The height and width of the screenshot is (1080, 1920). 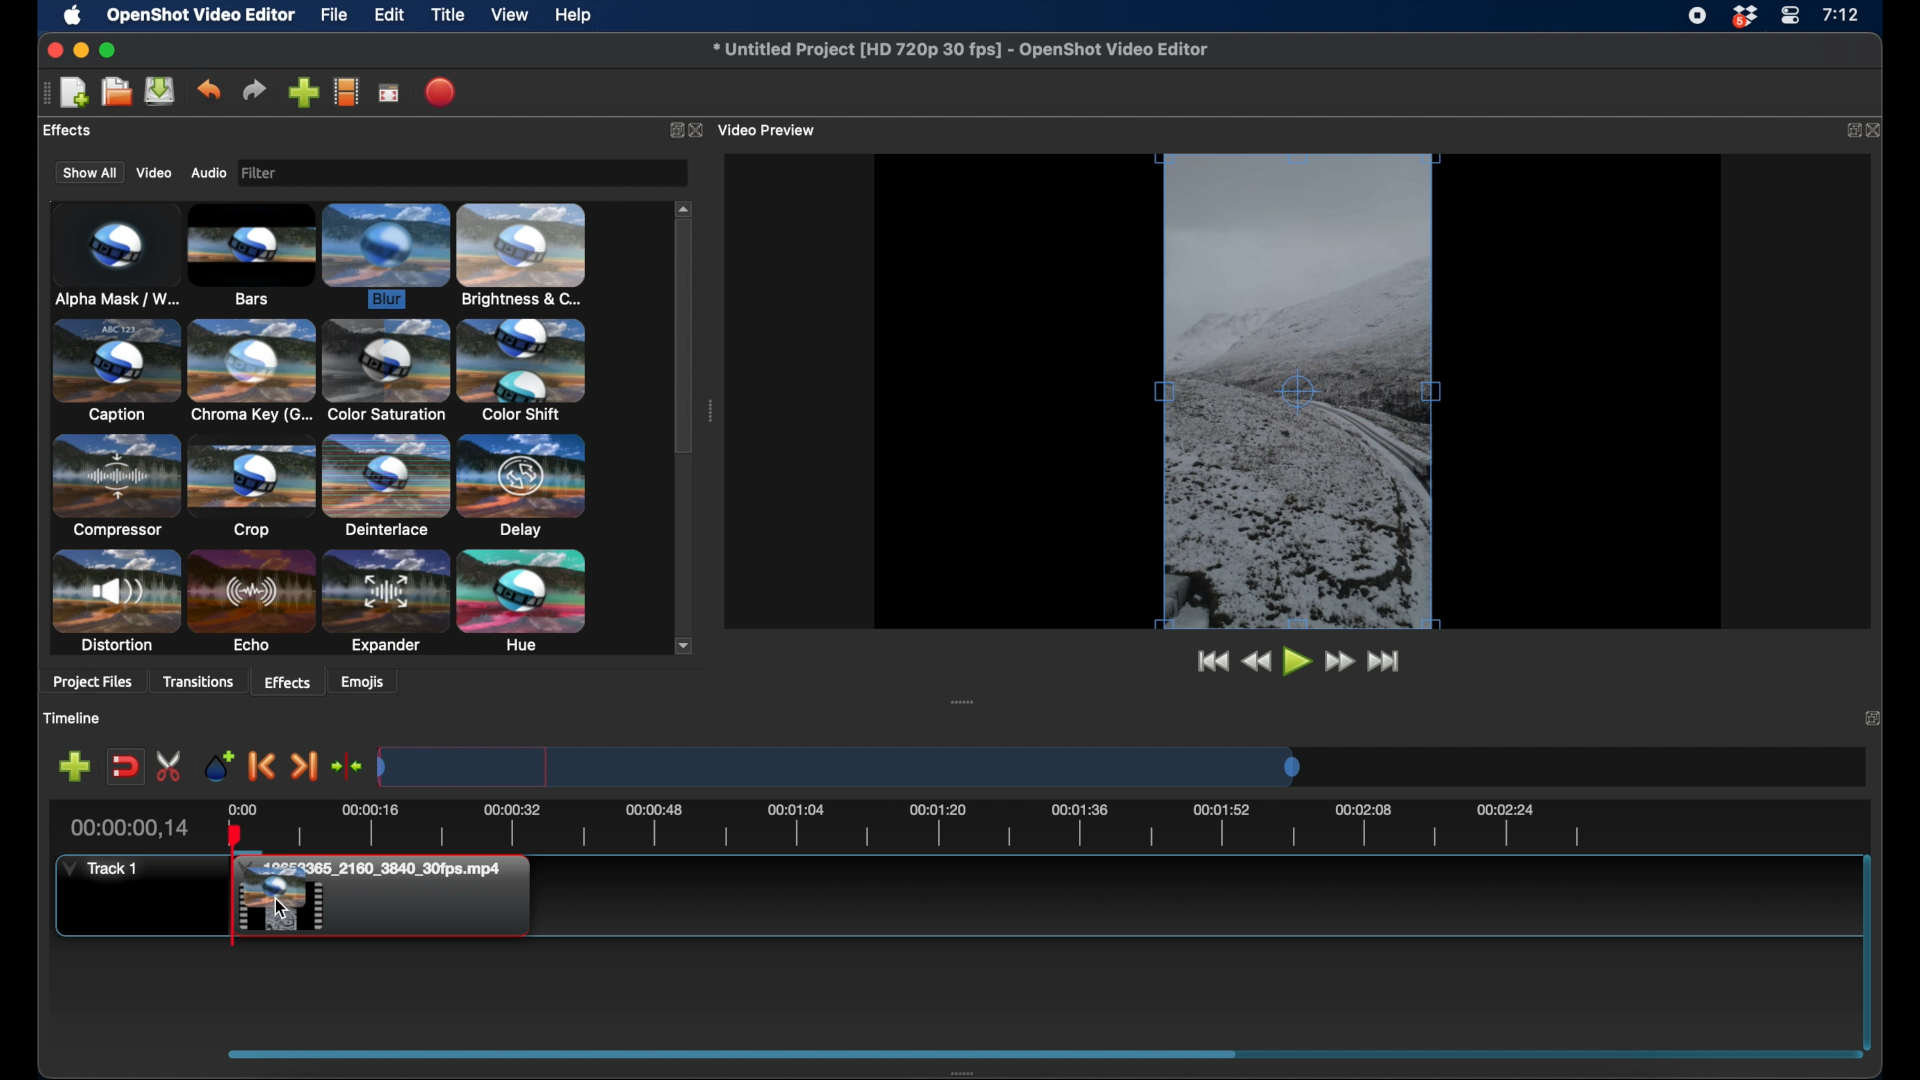 I want to click on redo, so click(x=254, y=90).